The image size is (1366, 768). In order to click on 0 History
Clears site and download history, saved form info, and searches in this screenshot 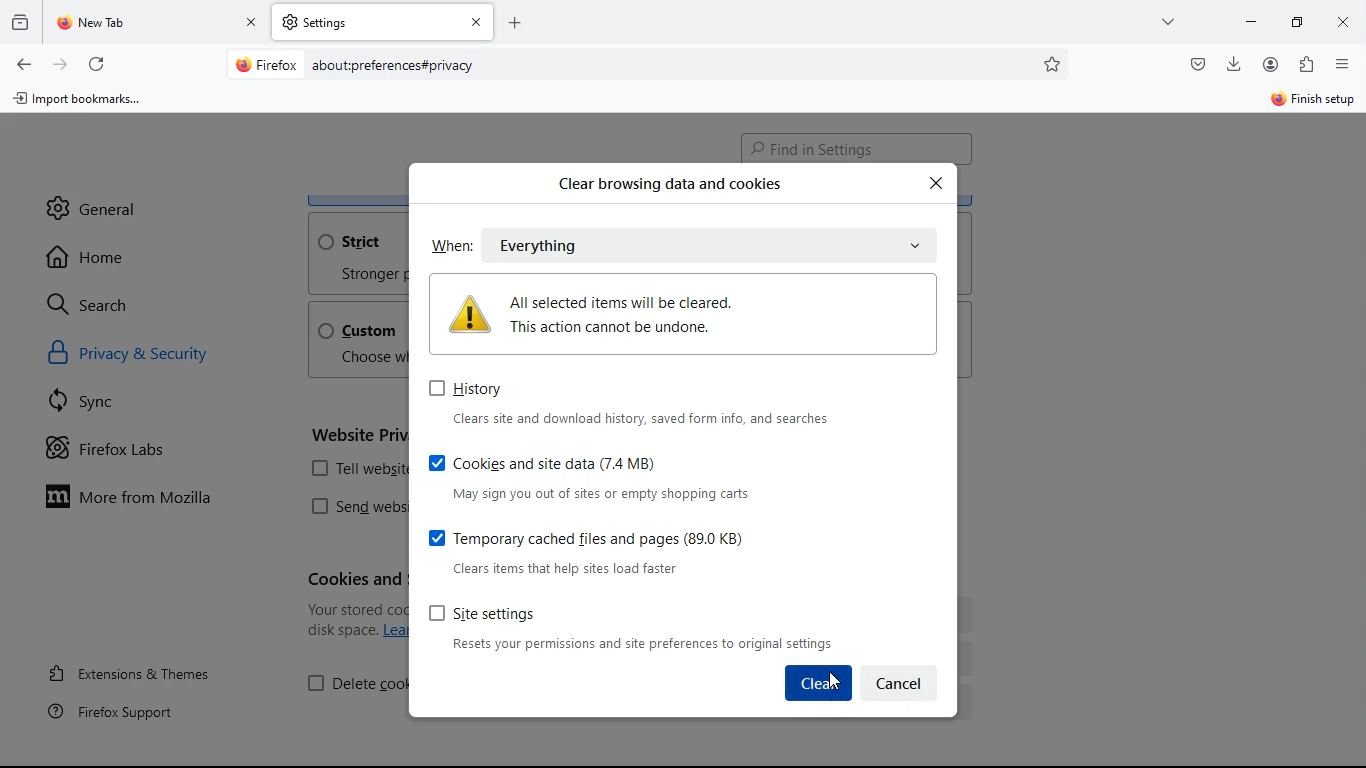, I will do `click(627, 402)`.